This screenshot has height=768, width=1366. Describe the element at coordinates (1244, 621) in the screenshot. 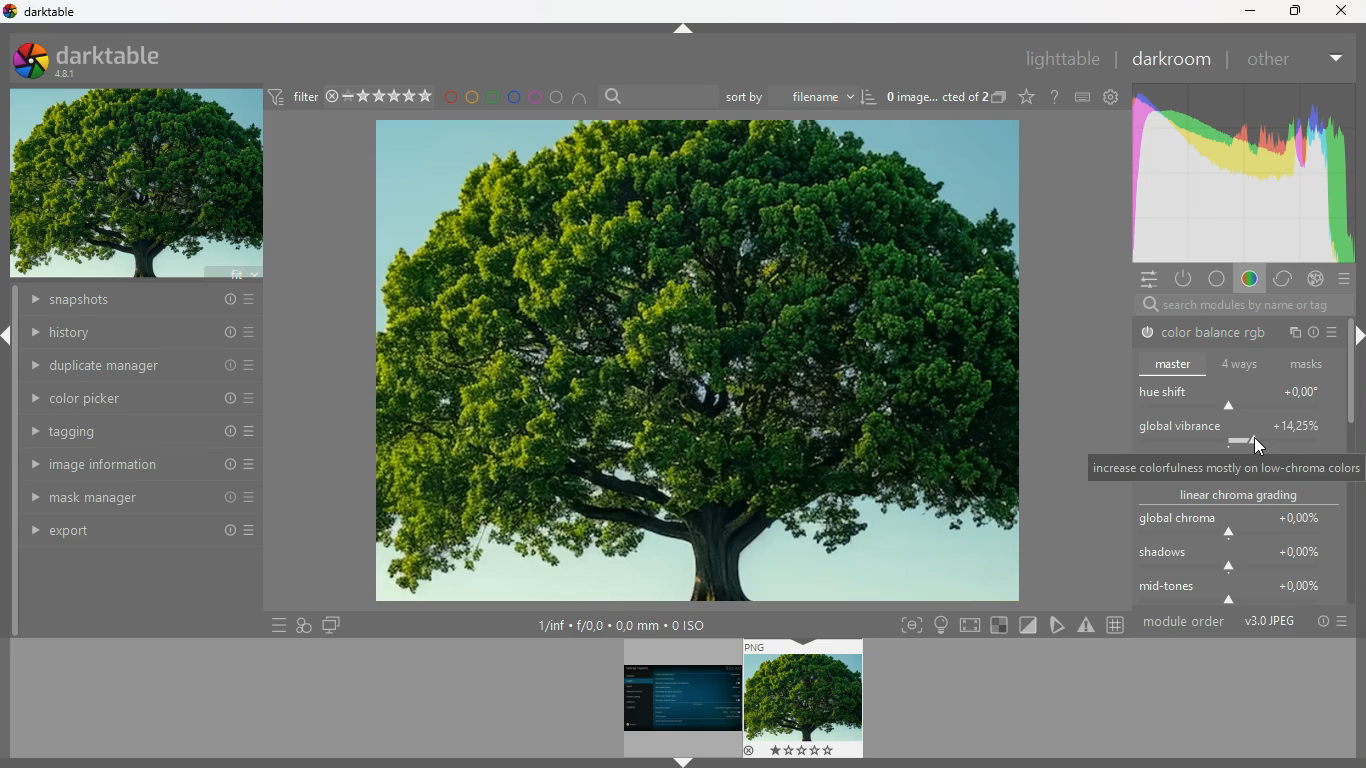

I see `module order` at that location.